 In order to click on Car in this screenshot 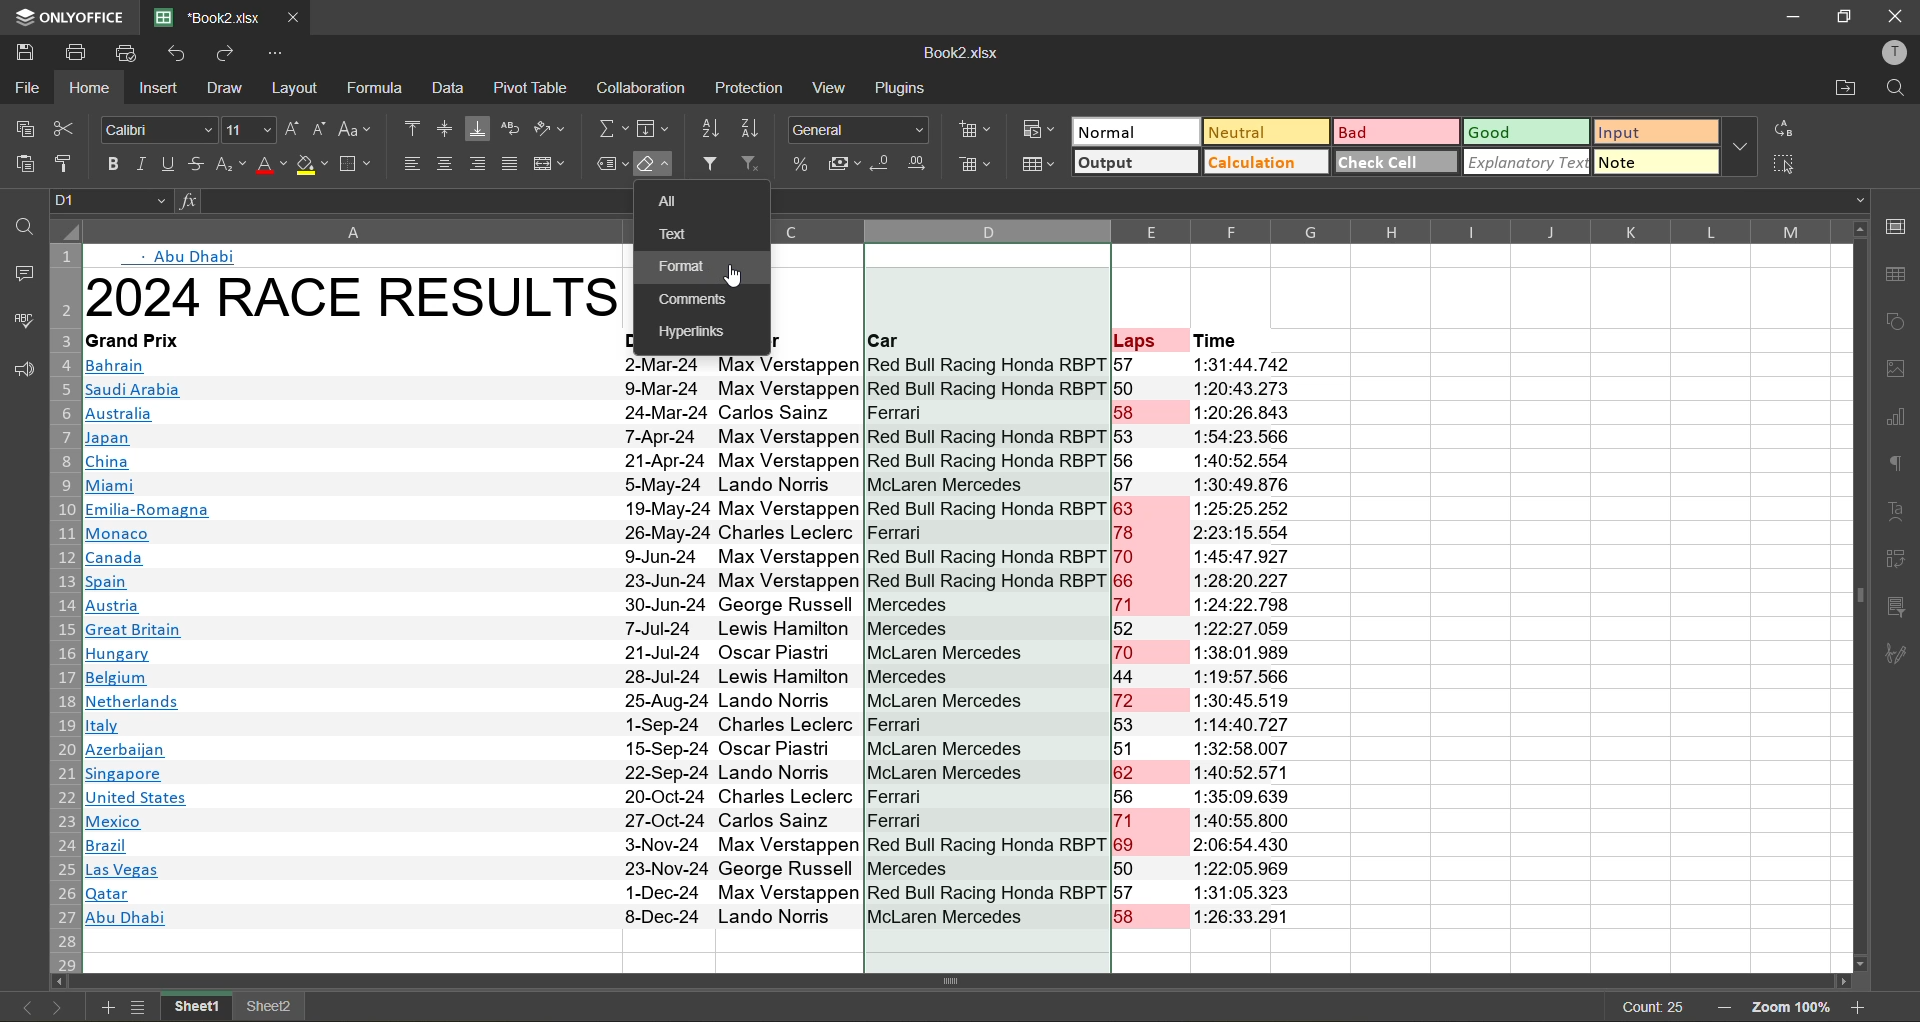, I will do `click(886, 342)`.